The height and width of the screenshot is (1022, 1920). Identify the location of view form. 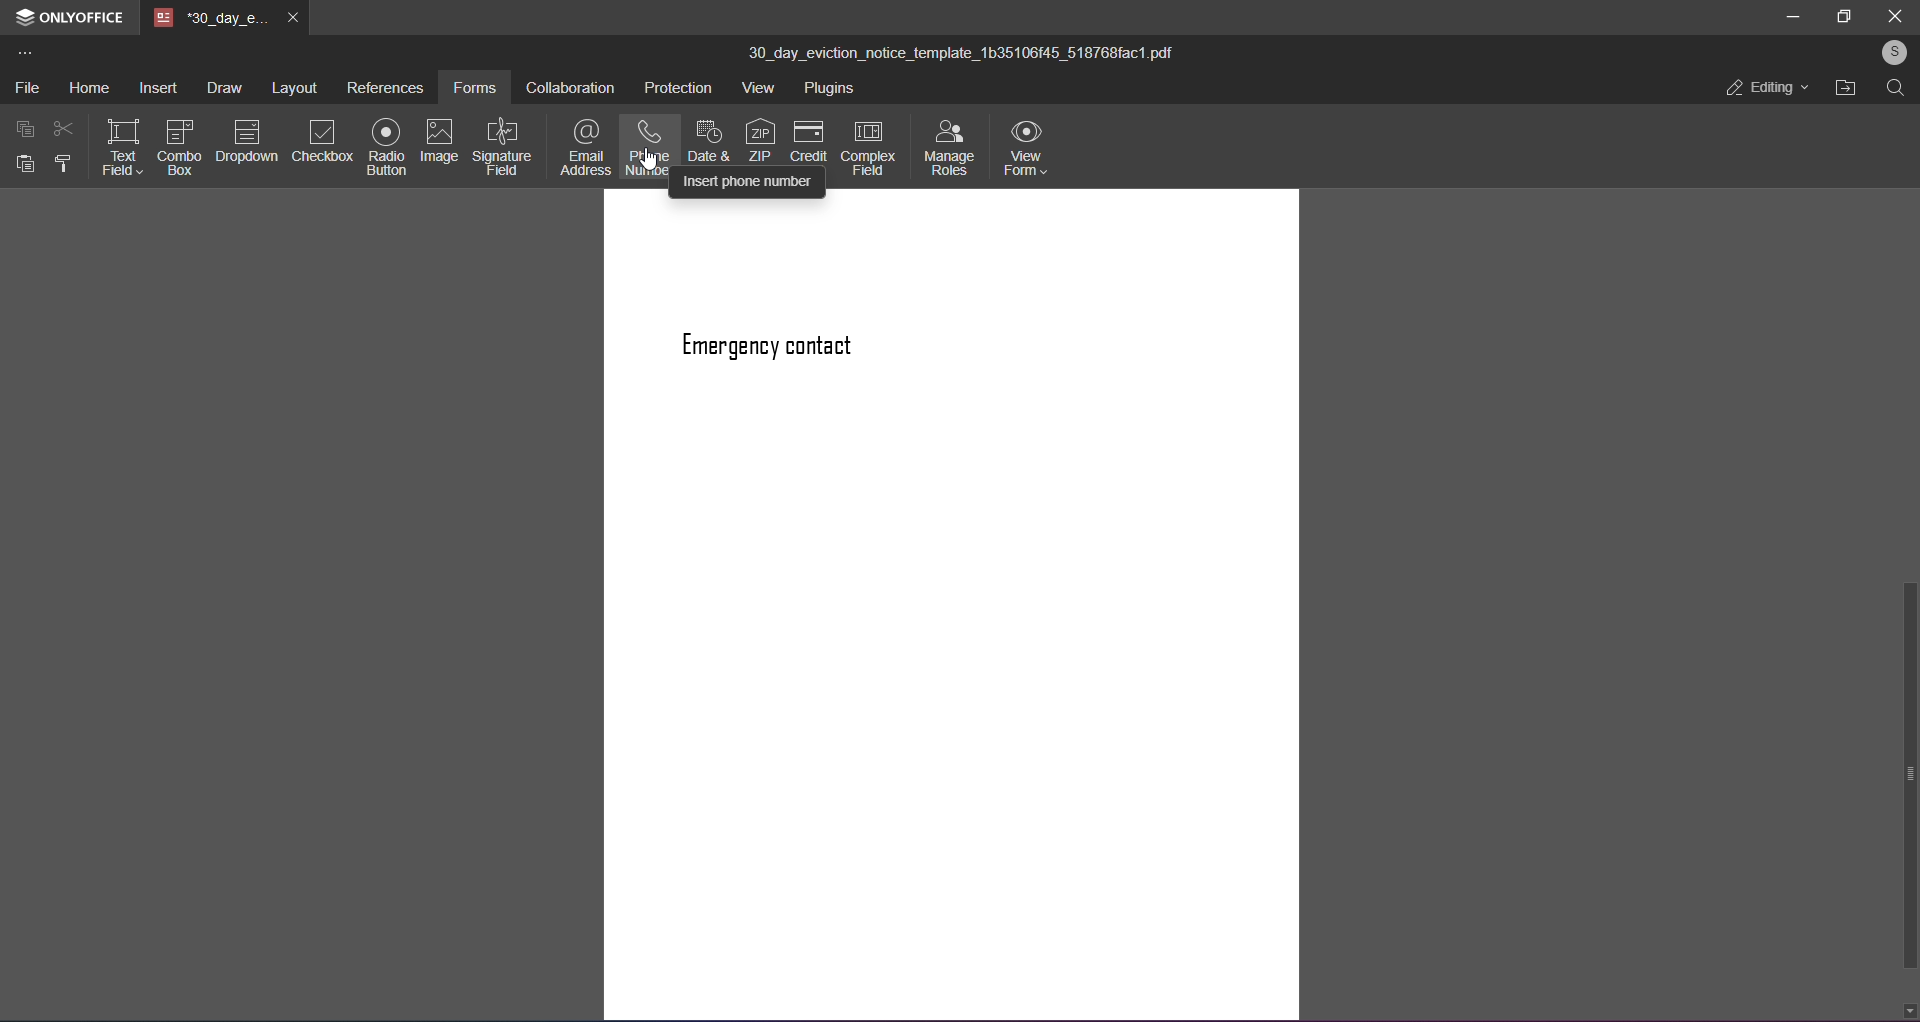
(1028, 148).